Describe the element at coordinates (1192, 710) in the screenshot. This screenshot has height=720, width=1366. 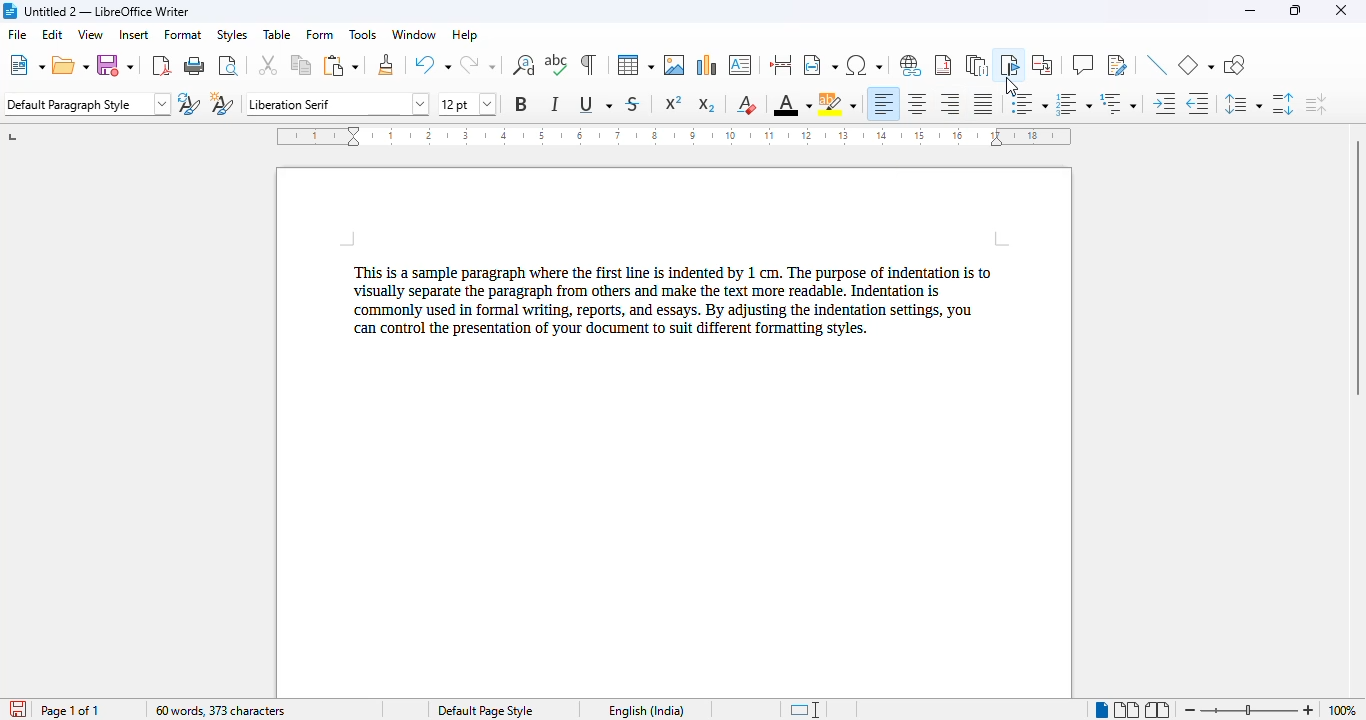
I see `zoom out` at that location.